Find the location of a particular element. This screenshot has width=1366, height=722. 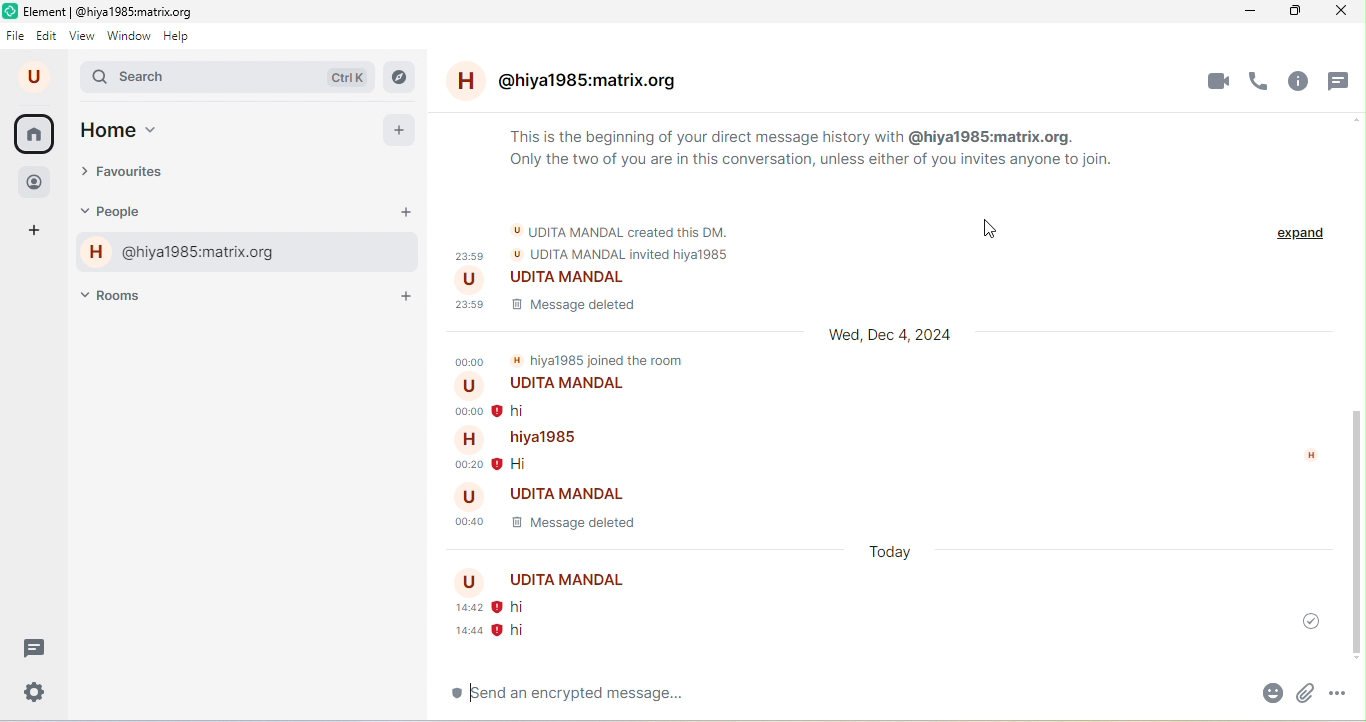

close is located at coordinates (1341, 13).